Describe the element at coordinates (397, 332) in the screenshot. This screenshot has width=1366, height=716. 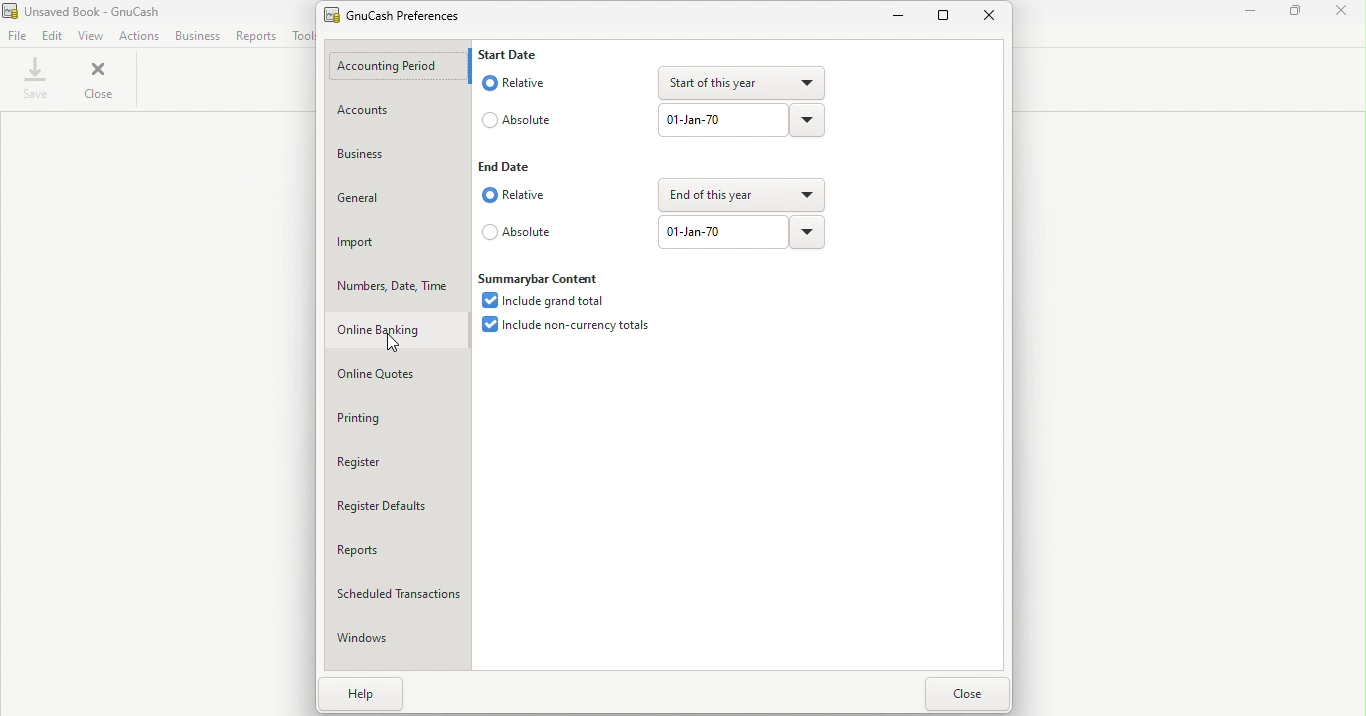
I see `Online banking` at that location.